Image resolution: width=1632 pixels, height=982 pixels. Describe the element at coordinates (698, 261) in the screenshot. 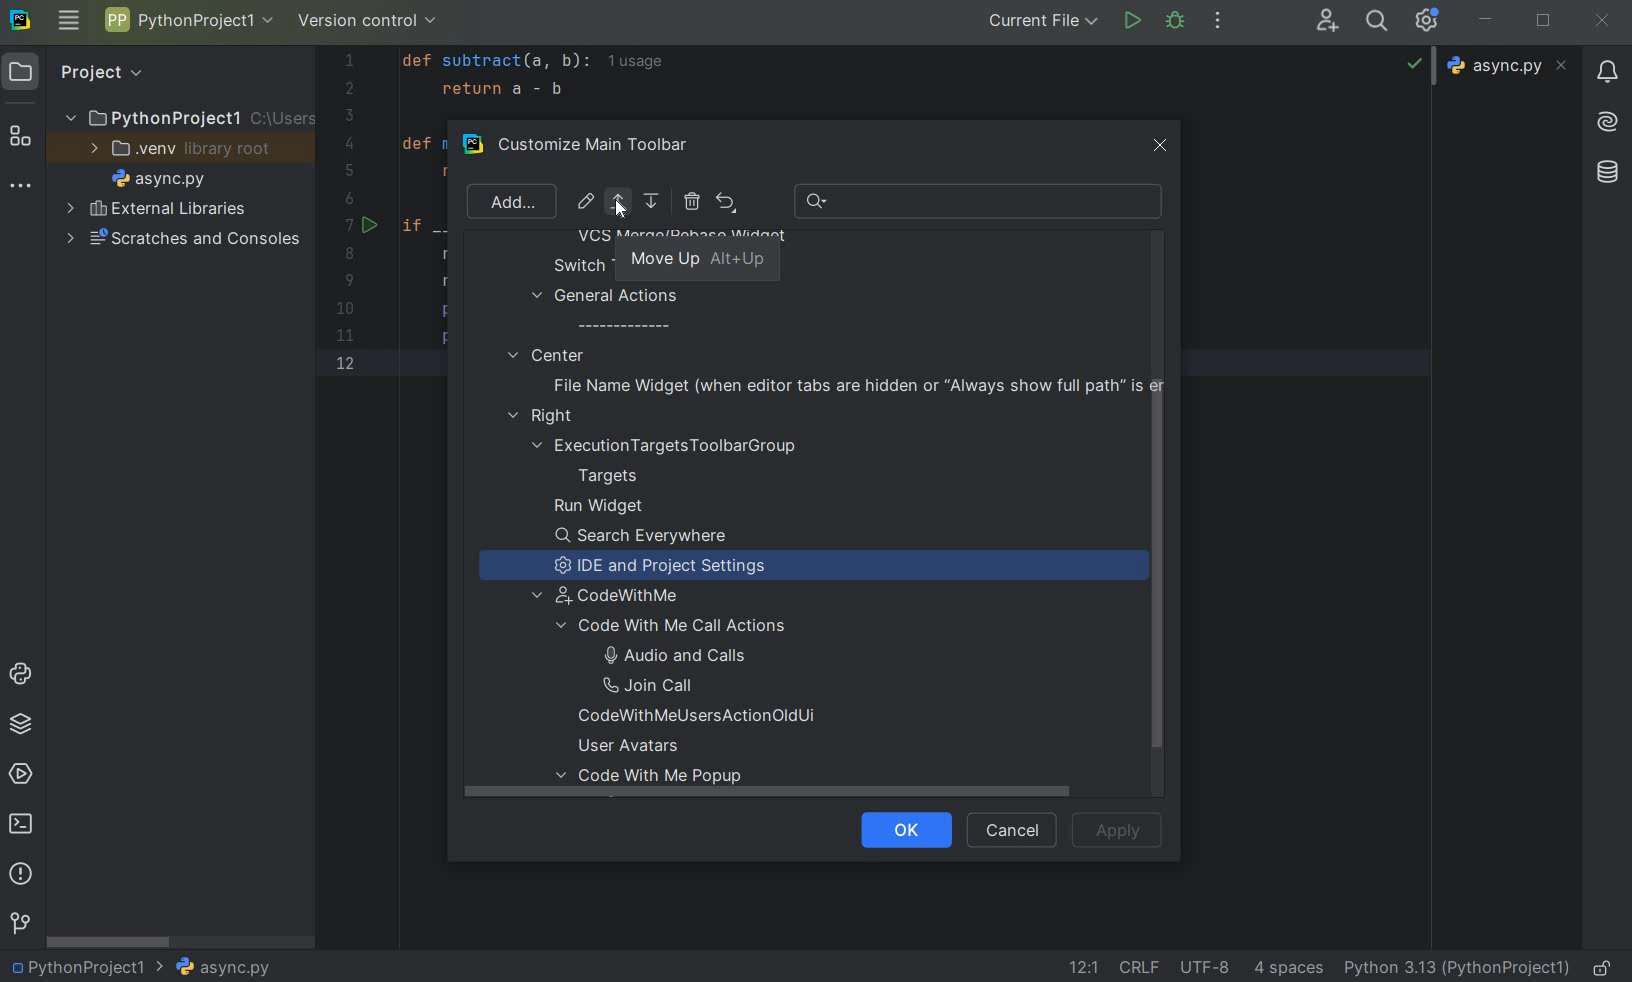

I see `move up` at that location.